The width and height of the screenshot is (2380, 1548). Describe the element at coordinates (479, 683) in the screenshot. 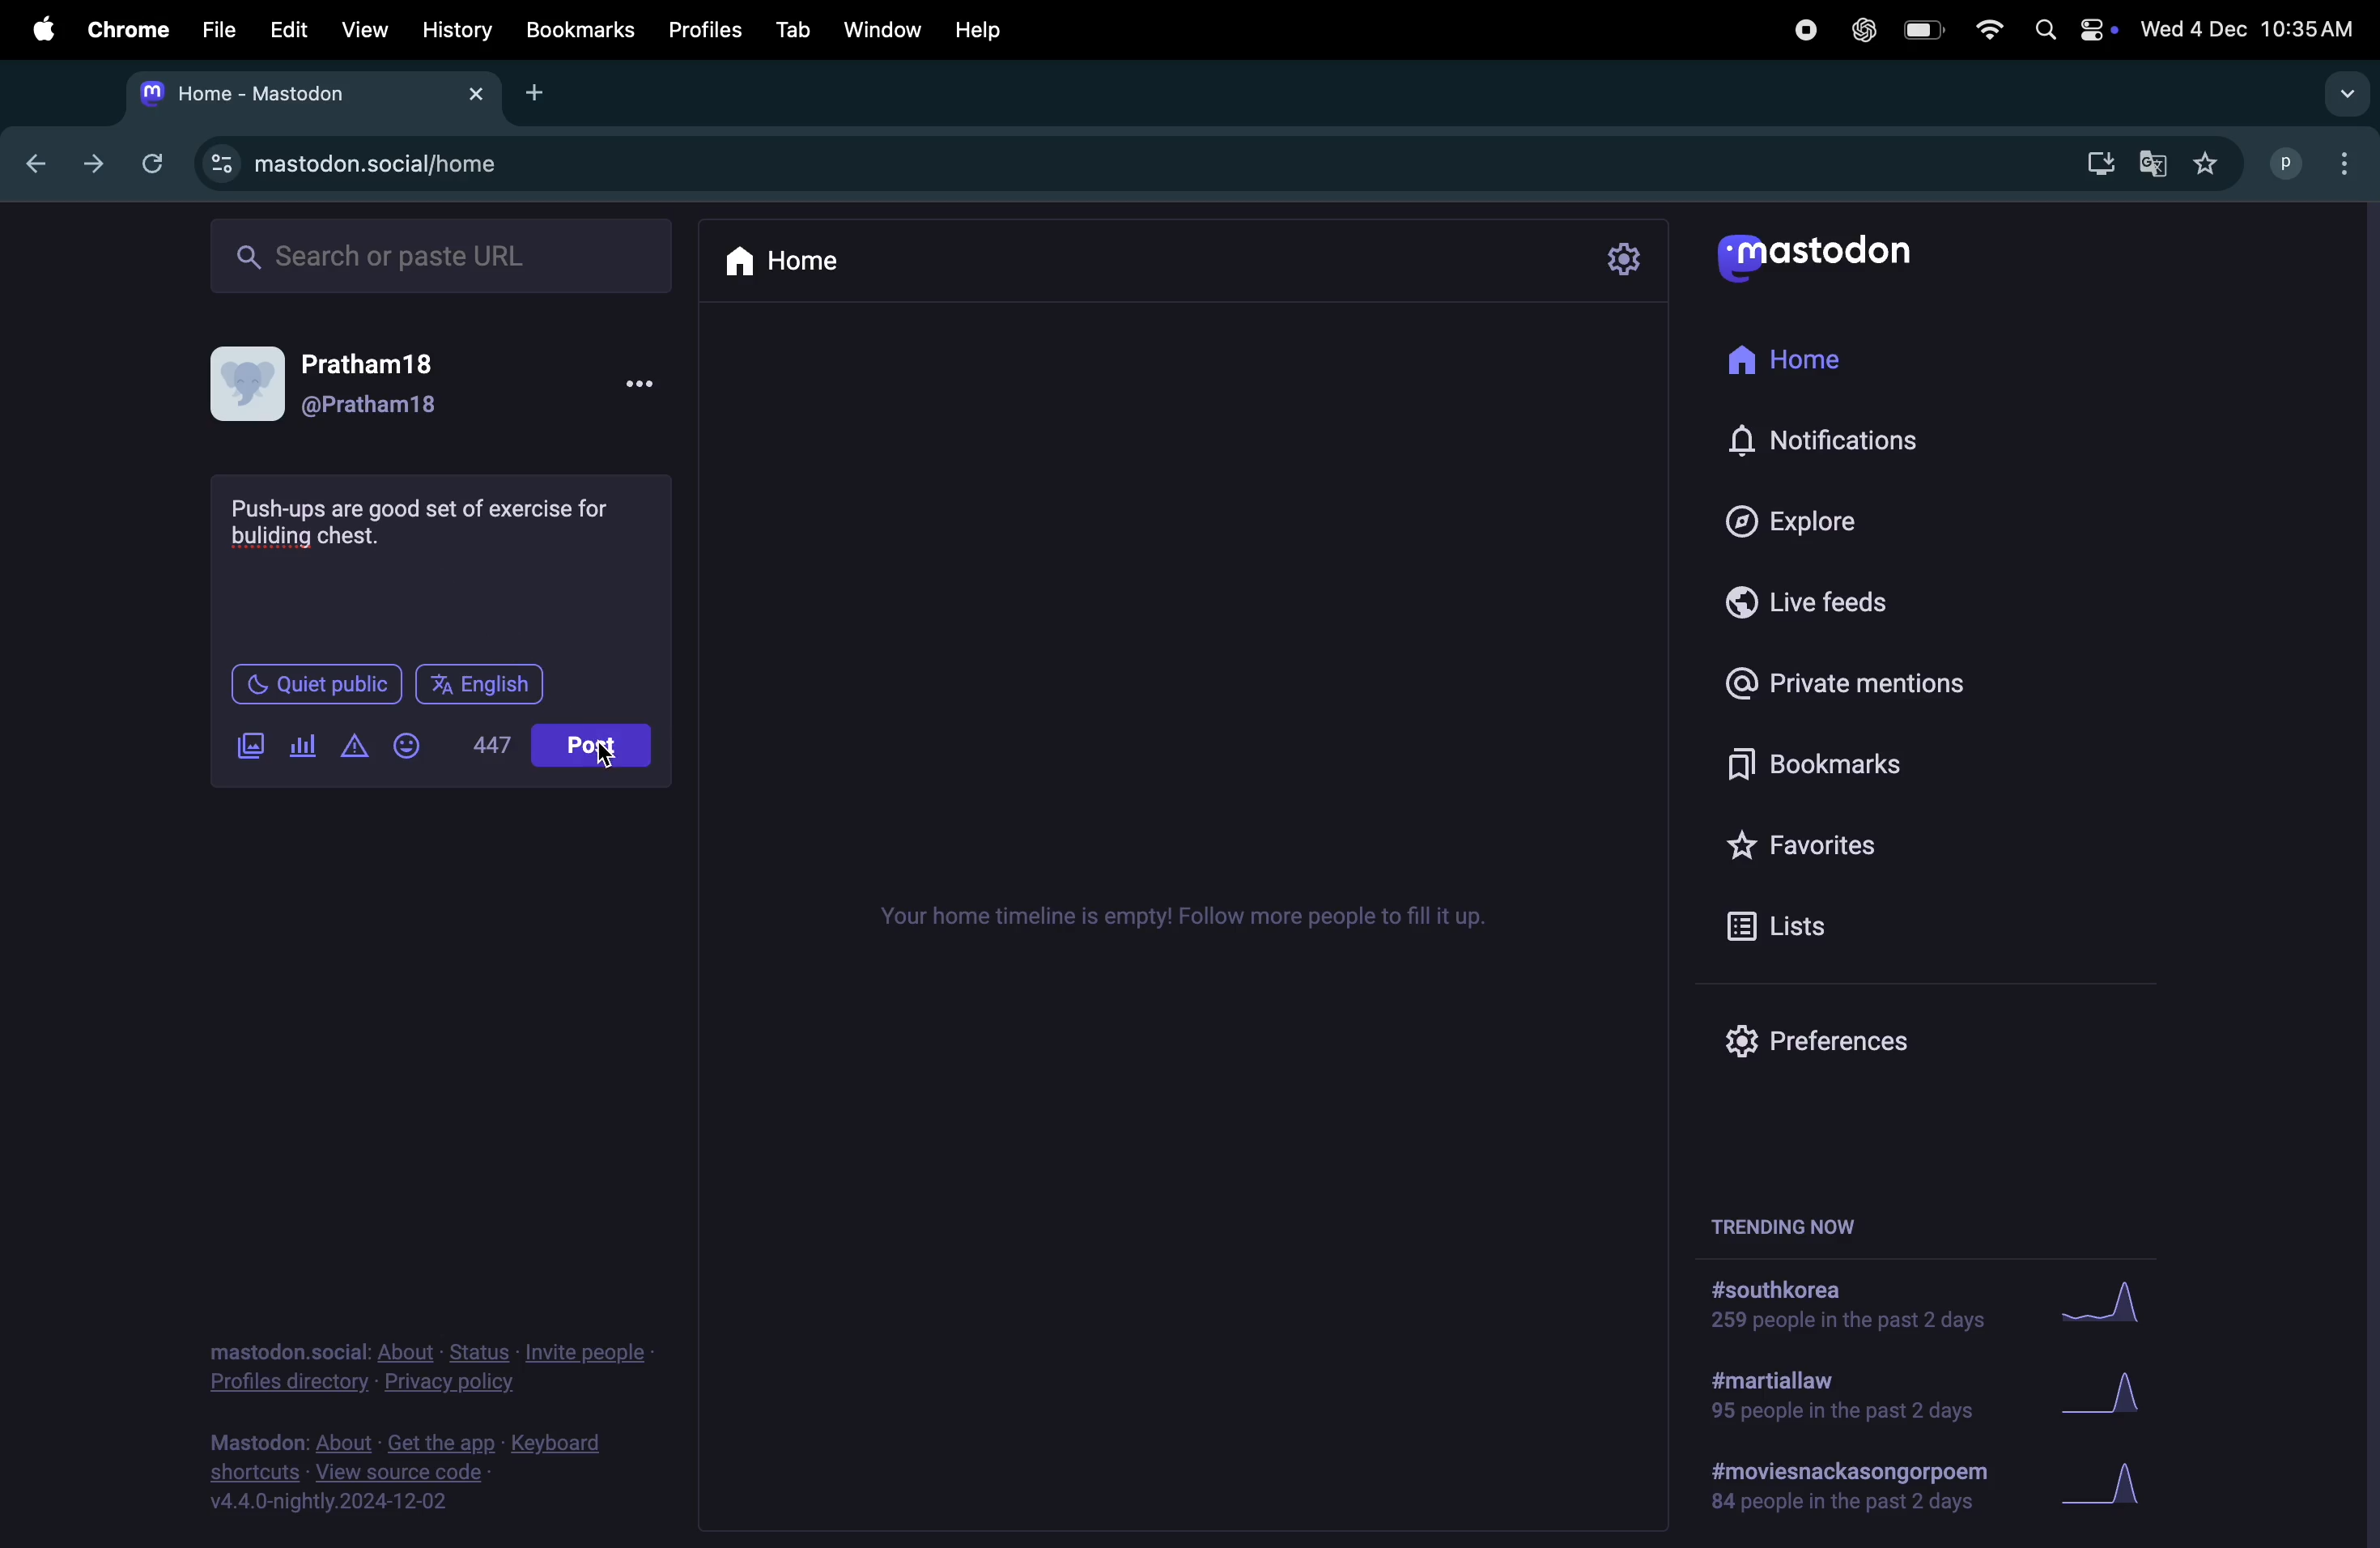

I see `English` at that location.